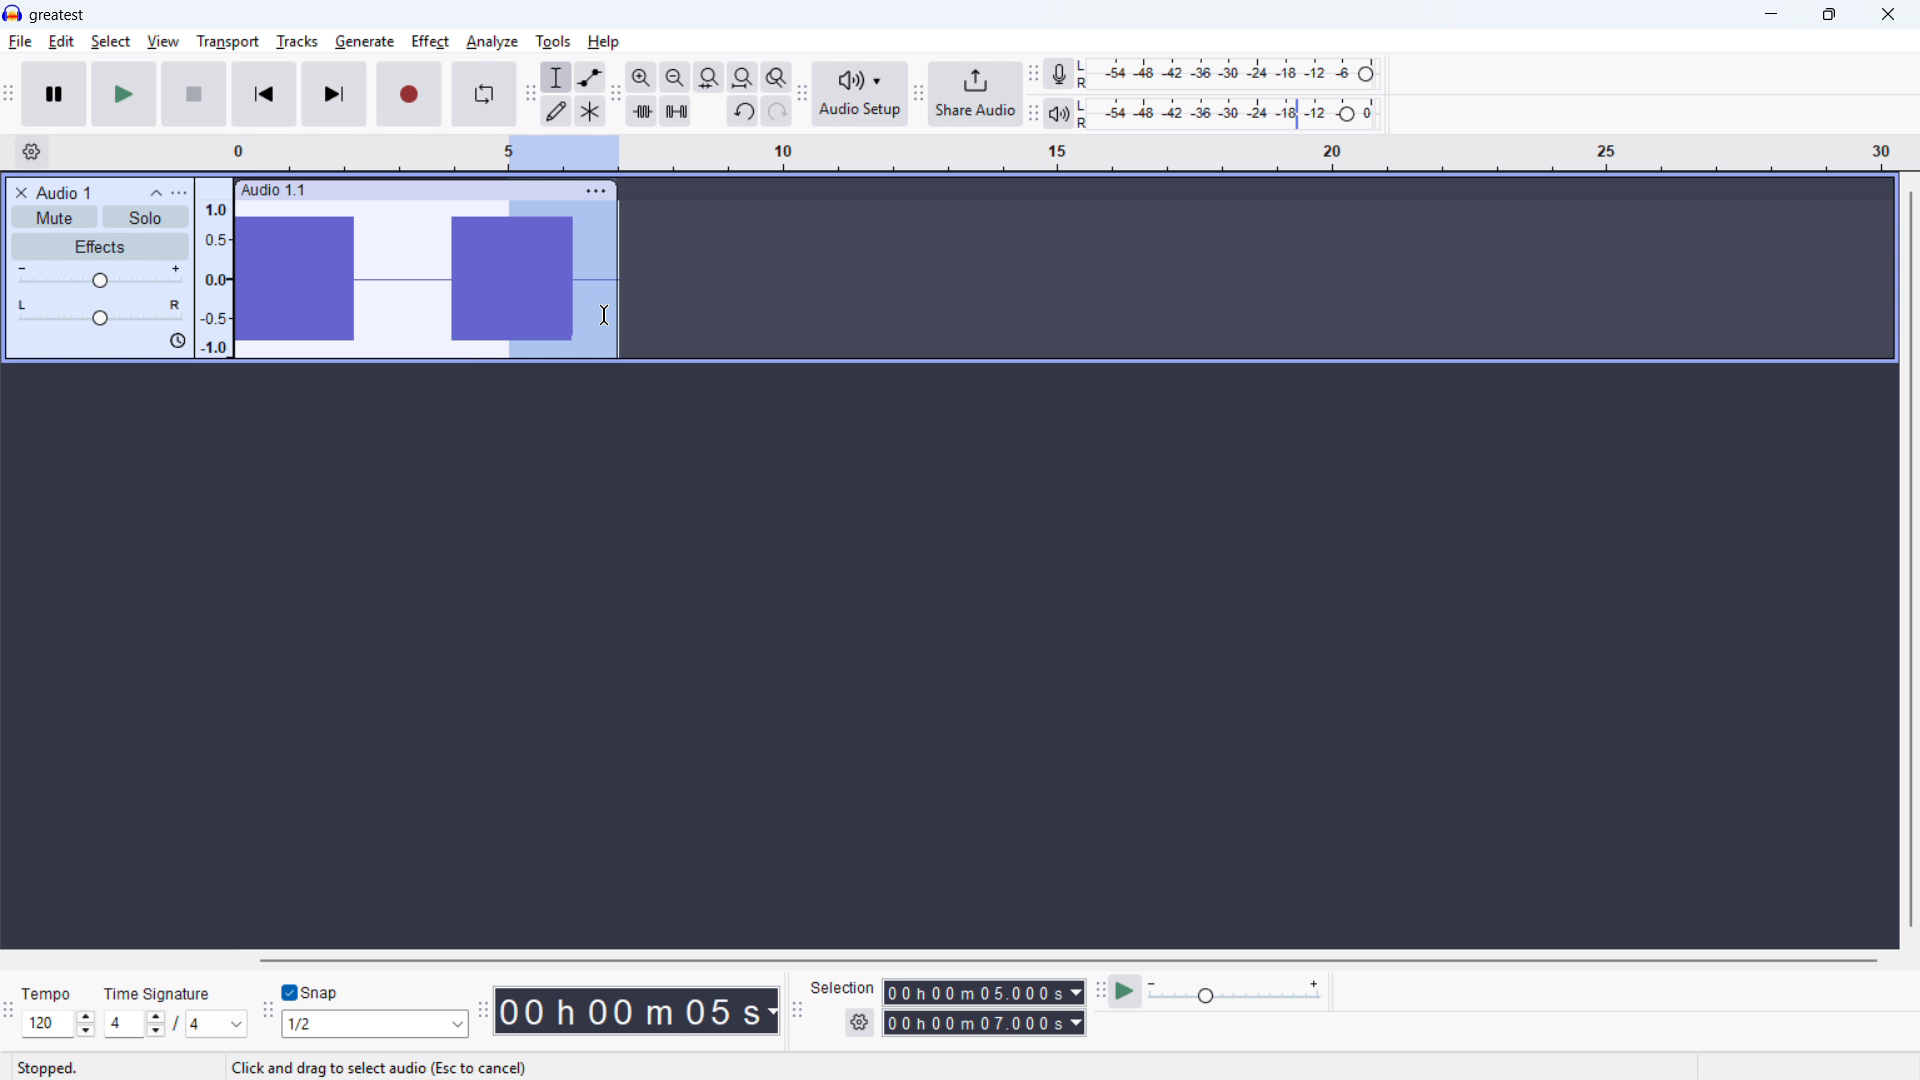  Describe the element at coordinates (1911, 561) in the screenshot. I see `Vertical scroll bar ` at that location.